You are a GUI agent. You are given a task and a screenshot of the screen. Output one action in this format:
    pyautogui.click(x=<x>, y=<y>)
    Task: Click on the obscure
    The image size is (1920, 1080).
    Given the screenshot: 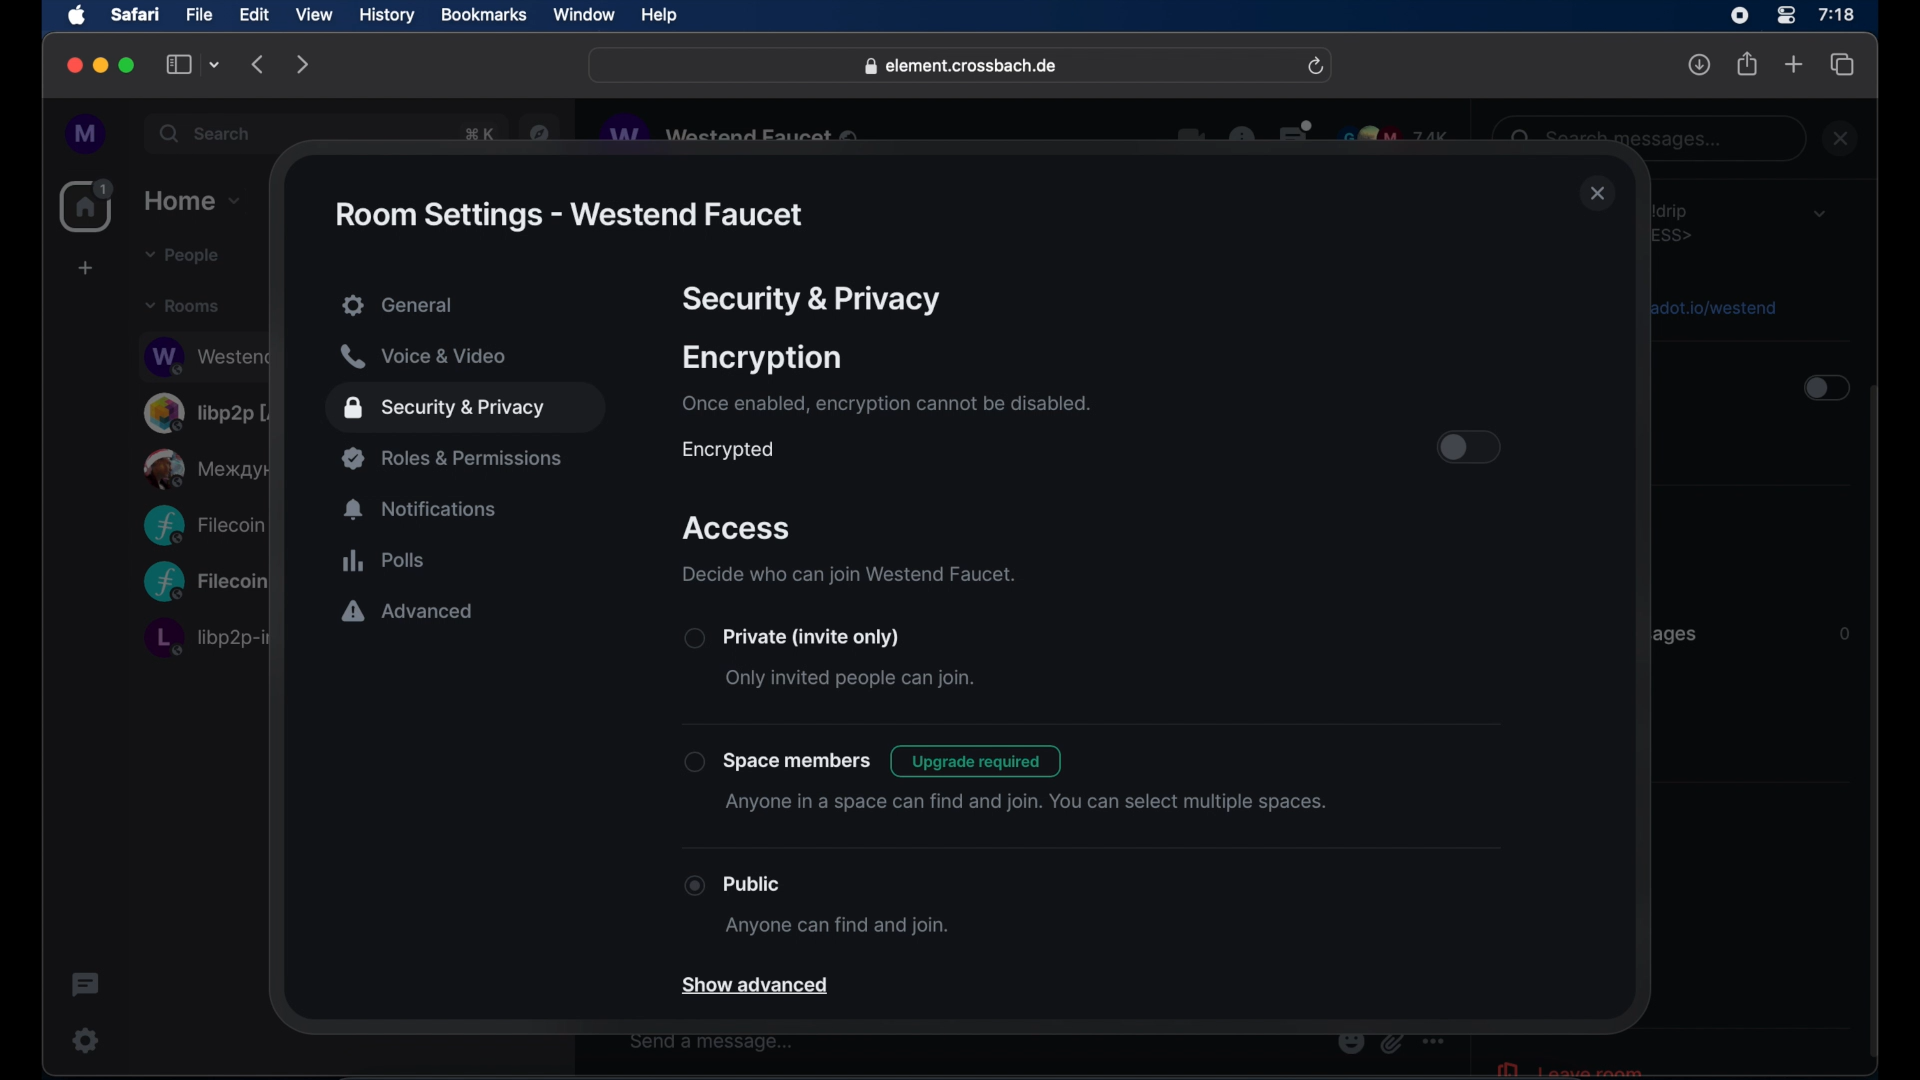 What is the action you would take?
    pyautogui.click(x=206, y=355)
    